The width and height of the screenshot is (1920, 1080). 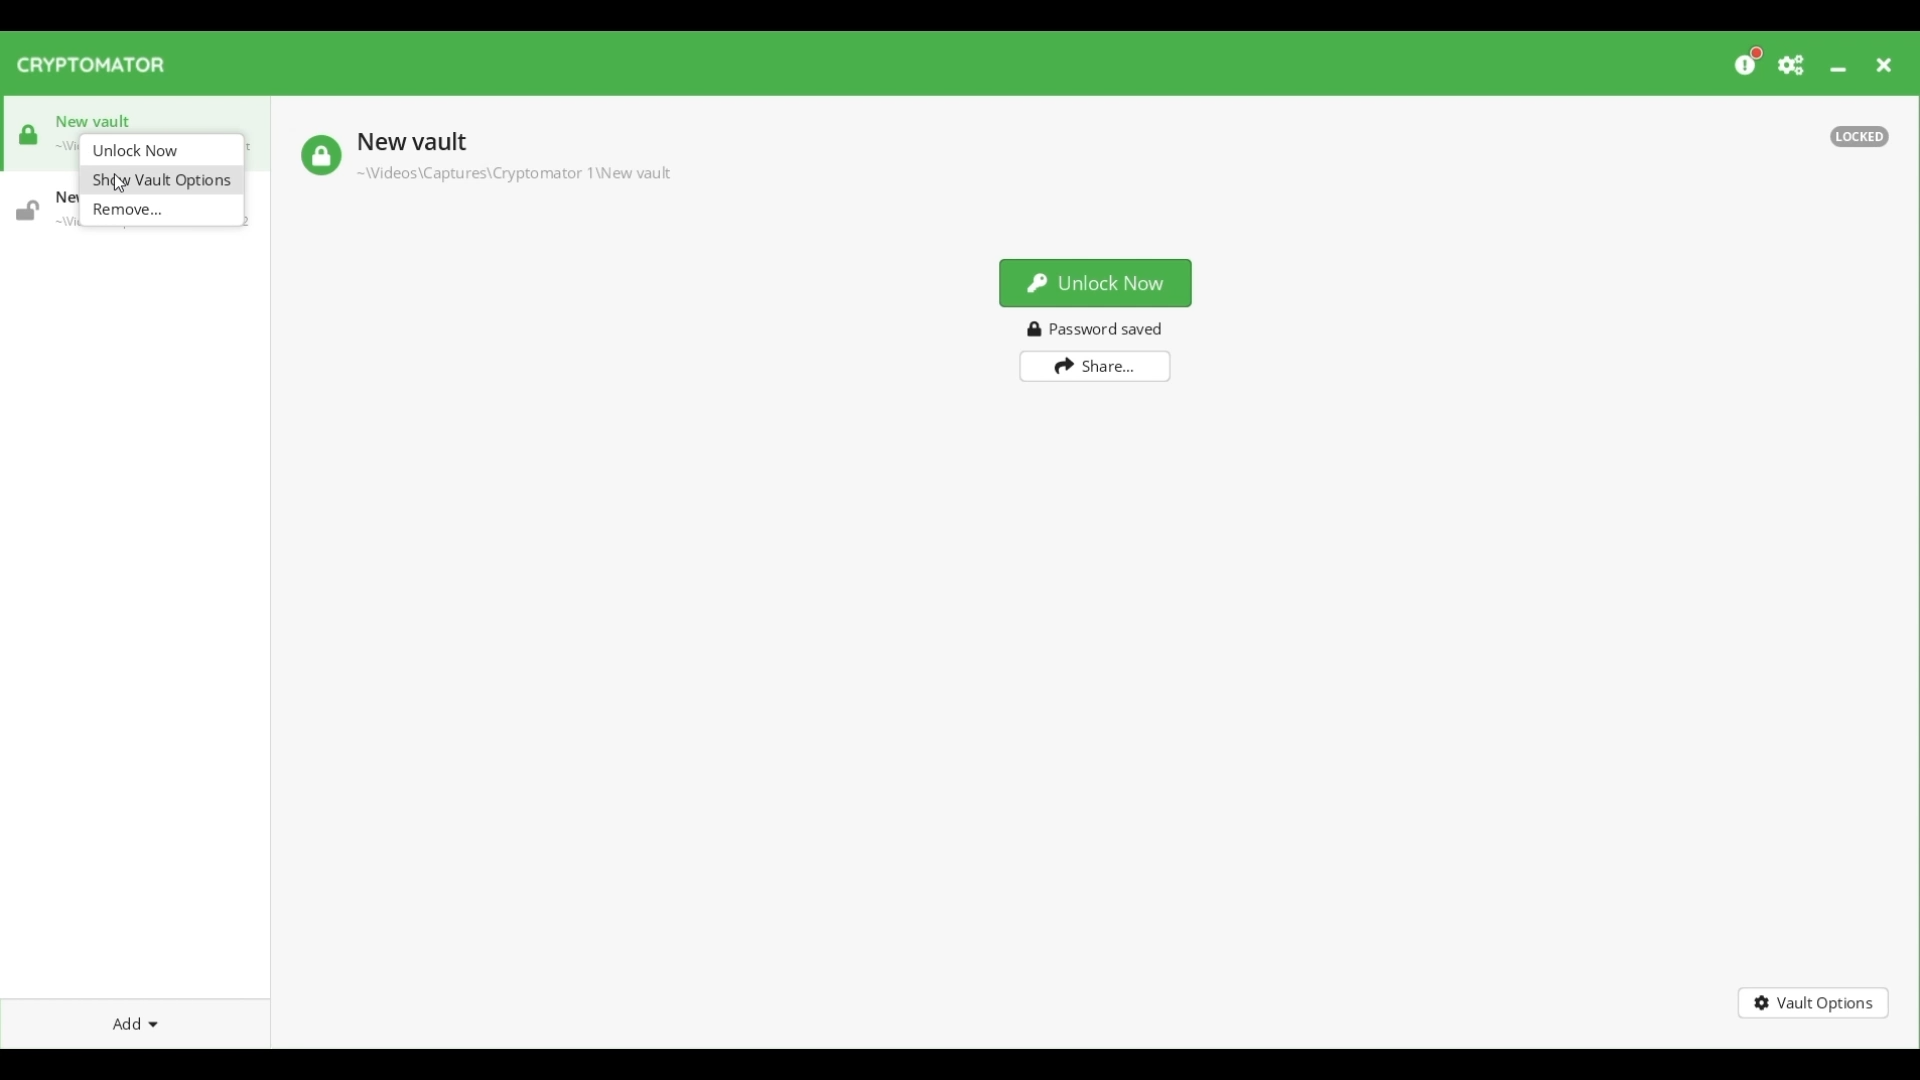 I want to click on Remove selected vault, so click(x=162, y=210).